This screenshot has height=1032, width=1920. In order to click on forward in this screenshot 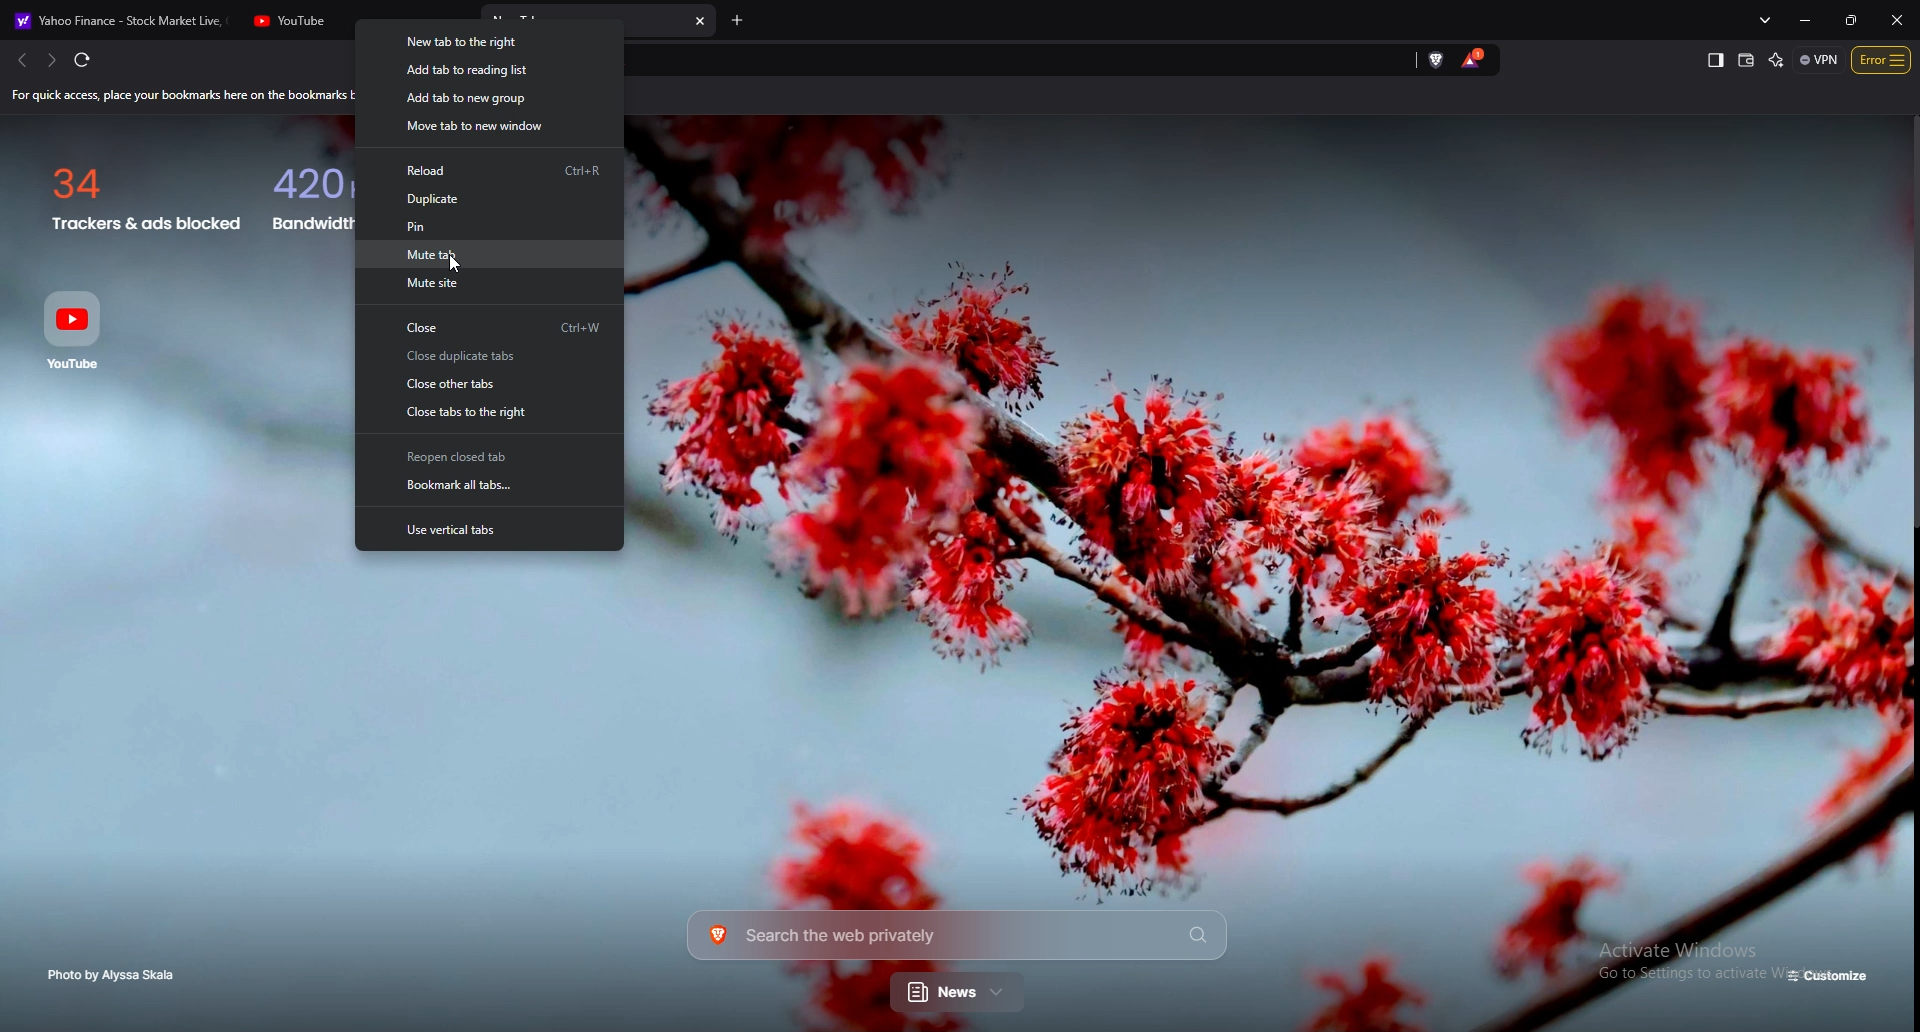, I will do `click(50, 60)`.